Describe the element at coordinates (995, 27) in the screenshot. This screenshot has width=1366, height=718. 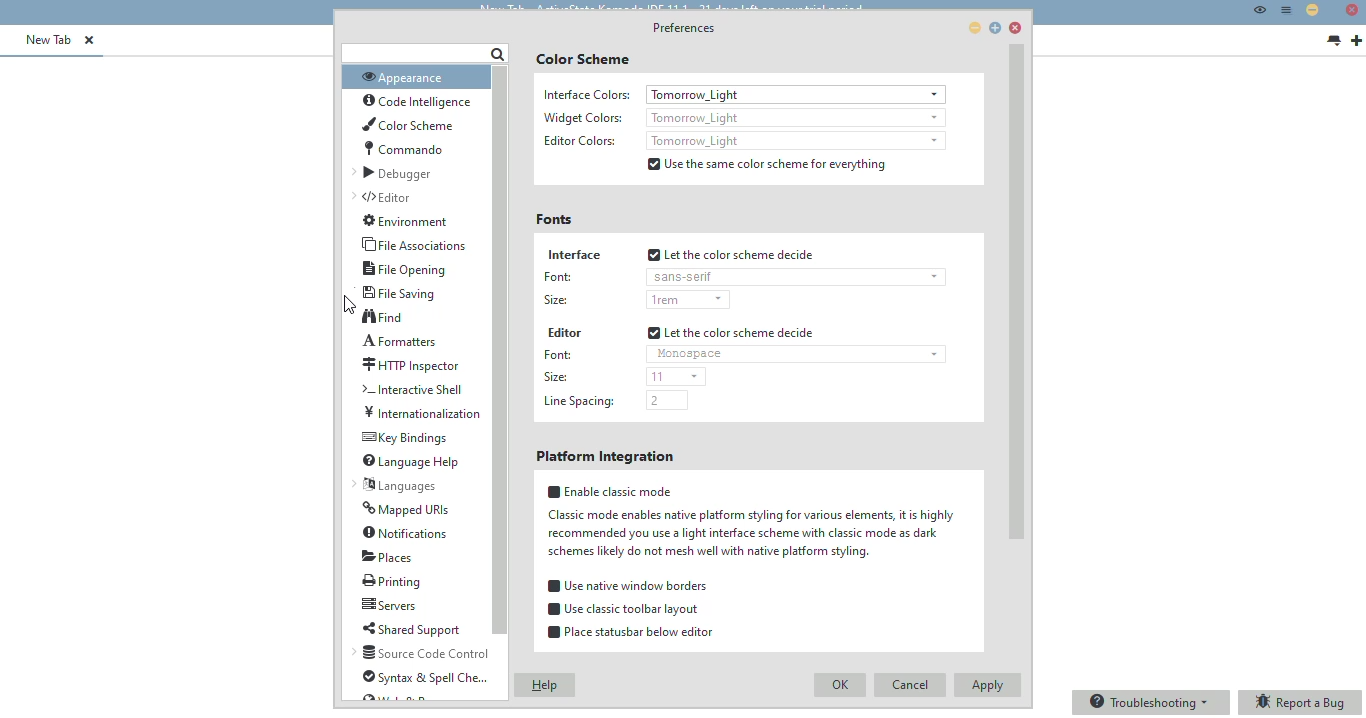
I see `maximize` at that location.